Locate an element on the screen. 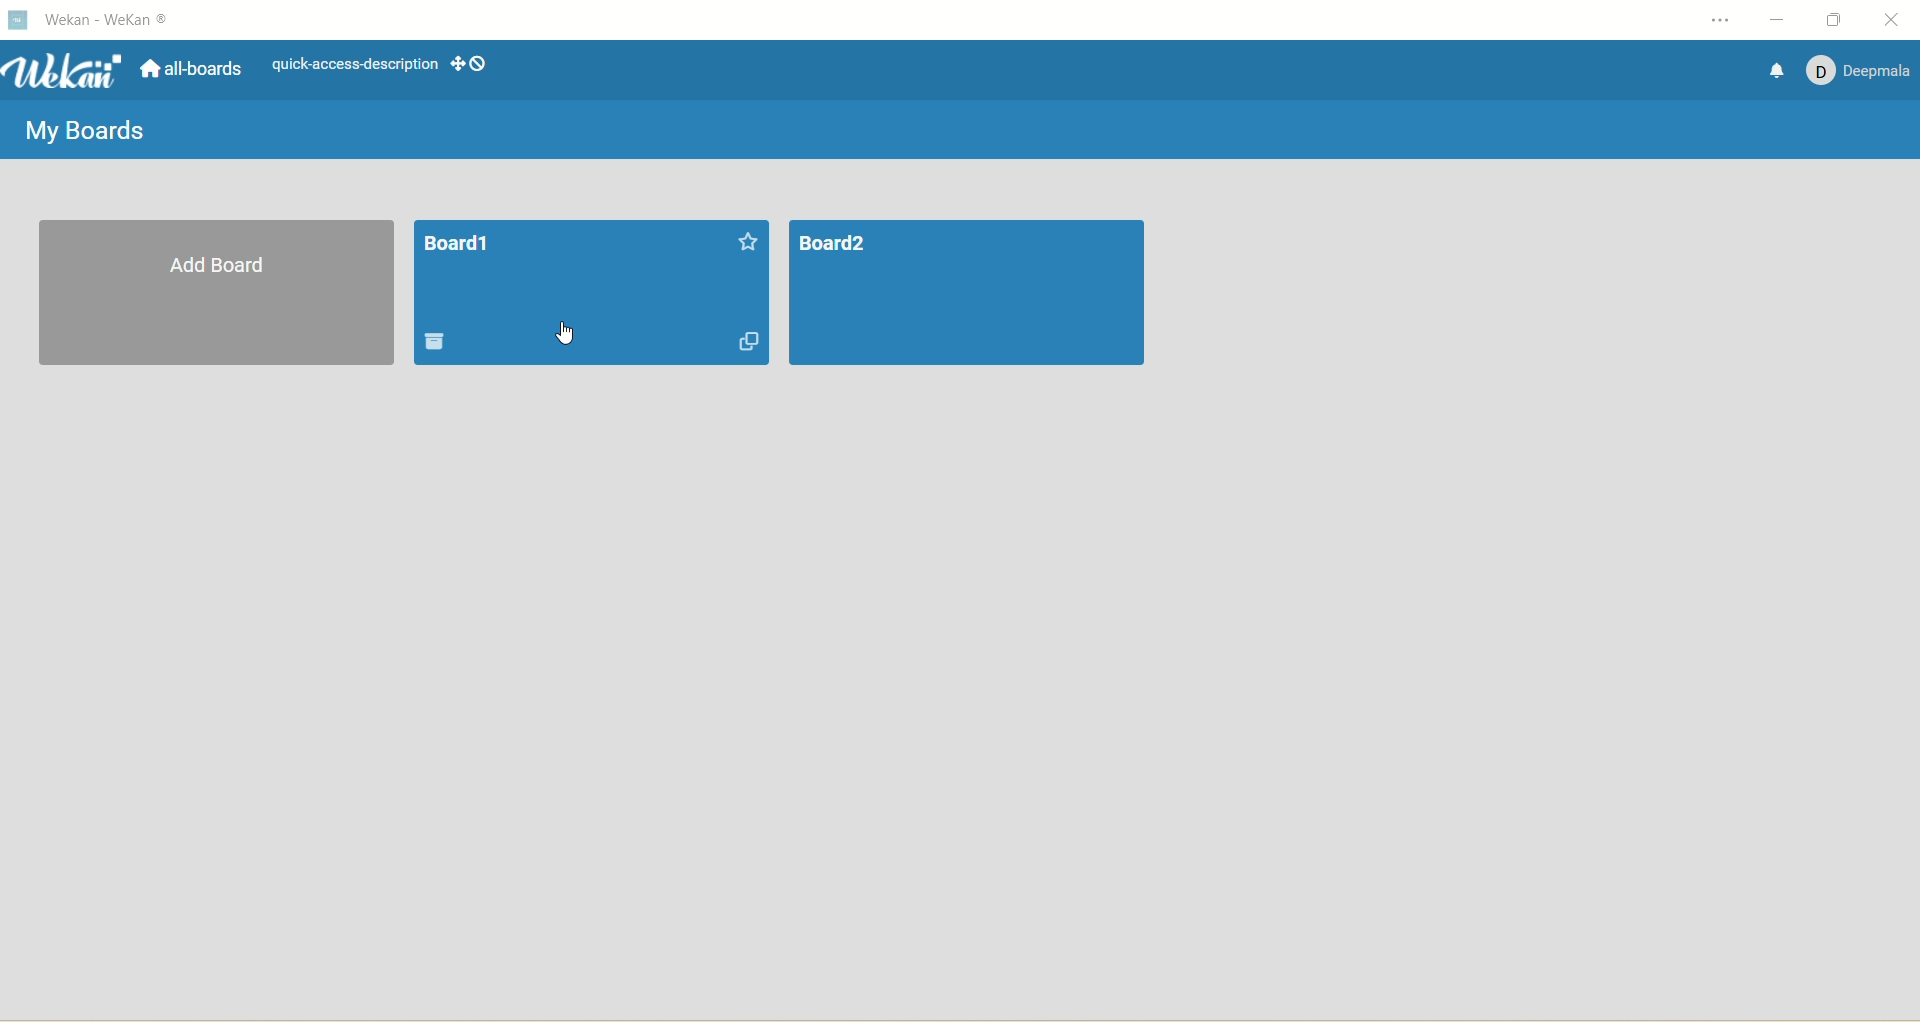 The width and height of the screenshot is (1920, 1022). setting and more is located at coordinates (1712, 17).